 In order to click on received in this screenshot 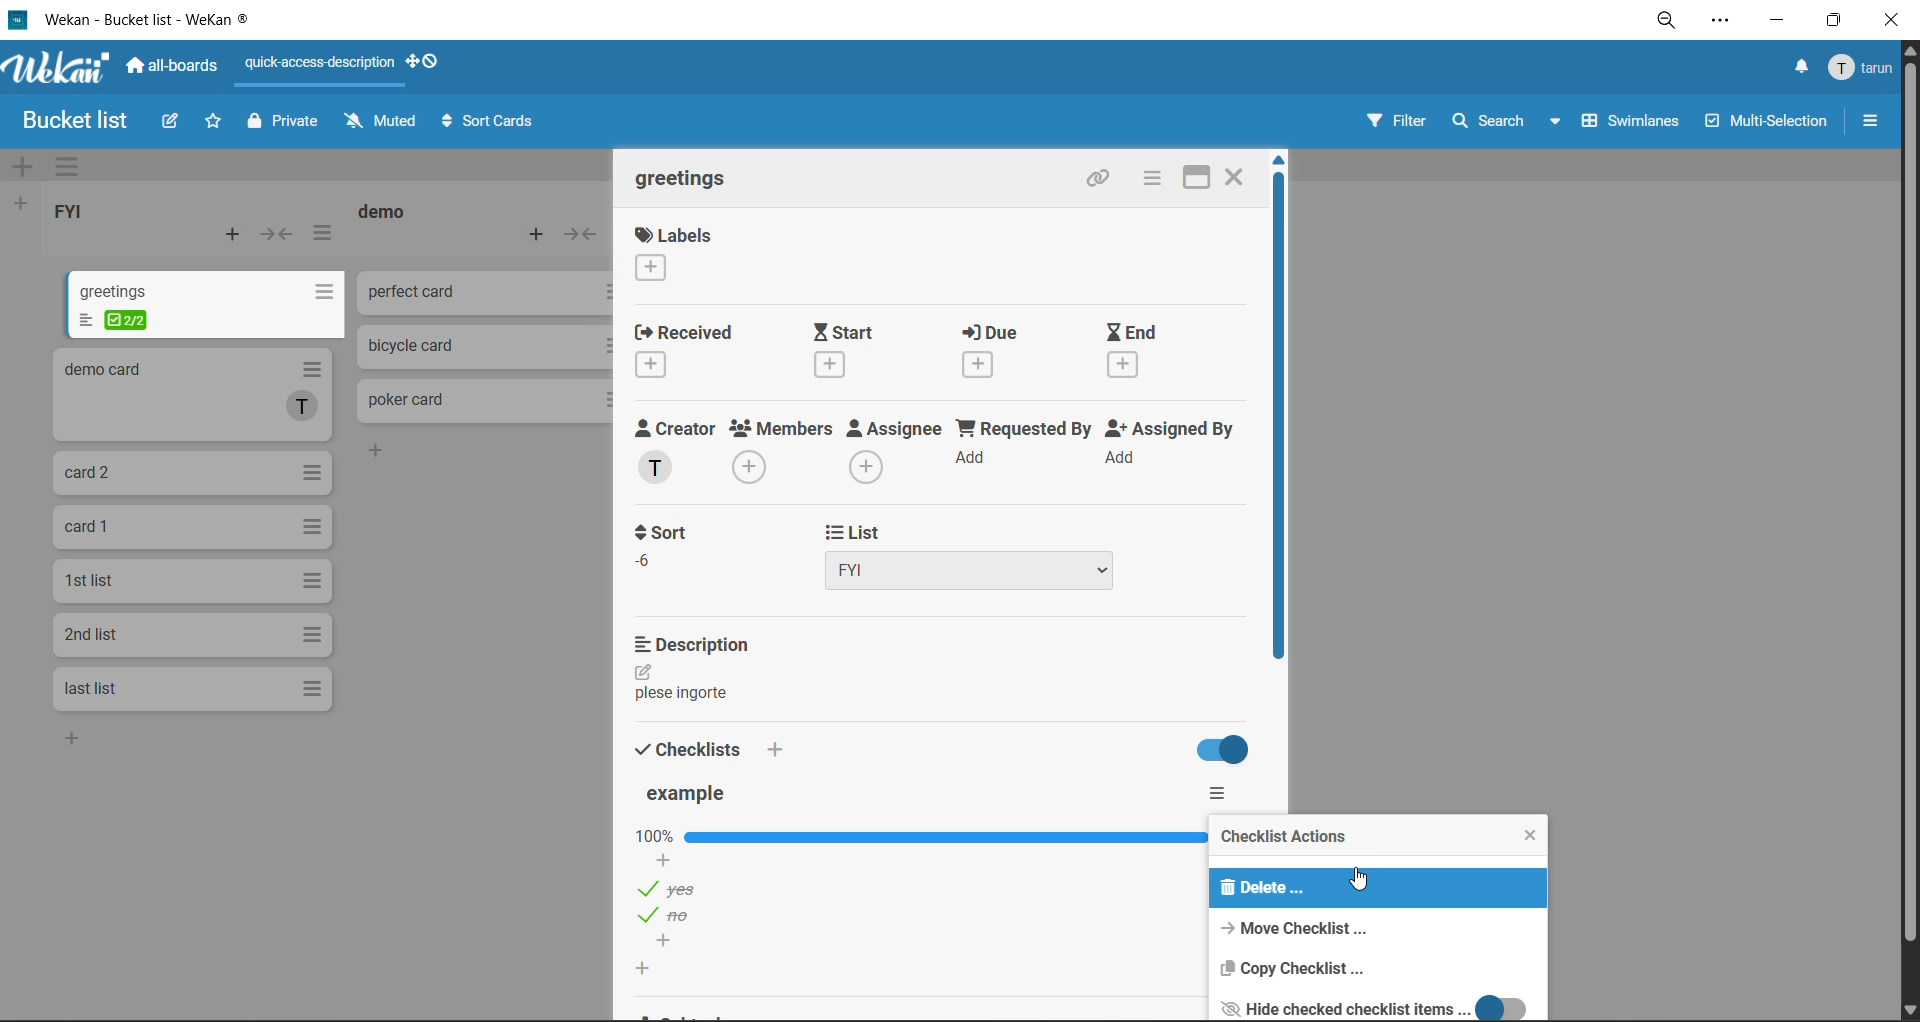, I will do `click(682, 351)`.